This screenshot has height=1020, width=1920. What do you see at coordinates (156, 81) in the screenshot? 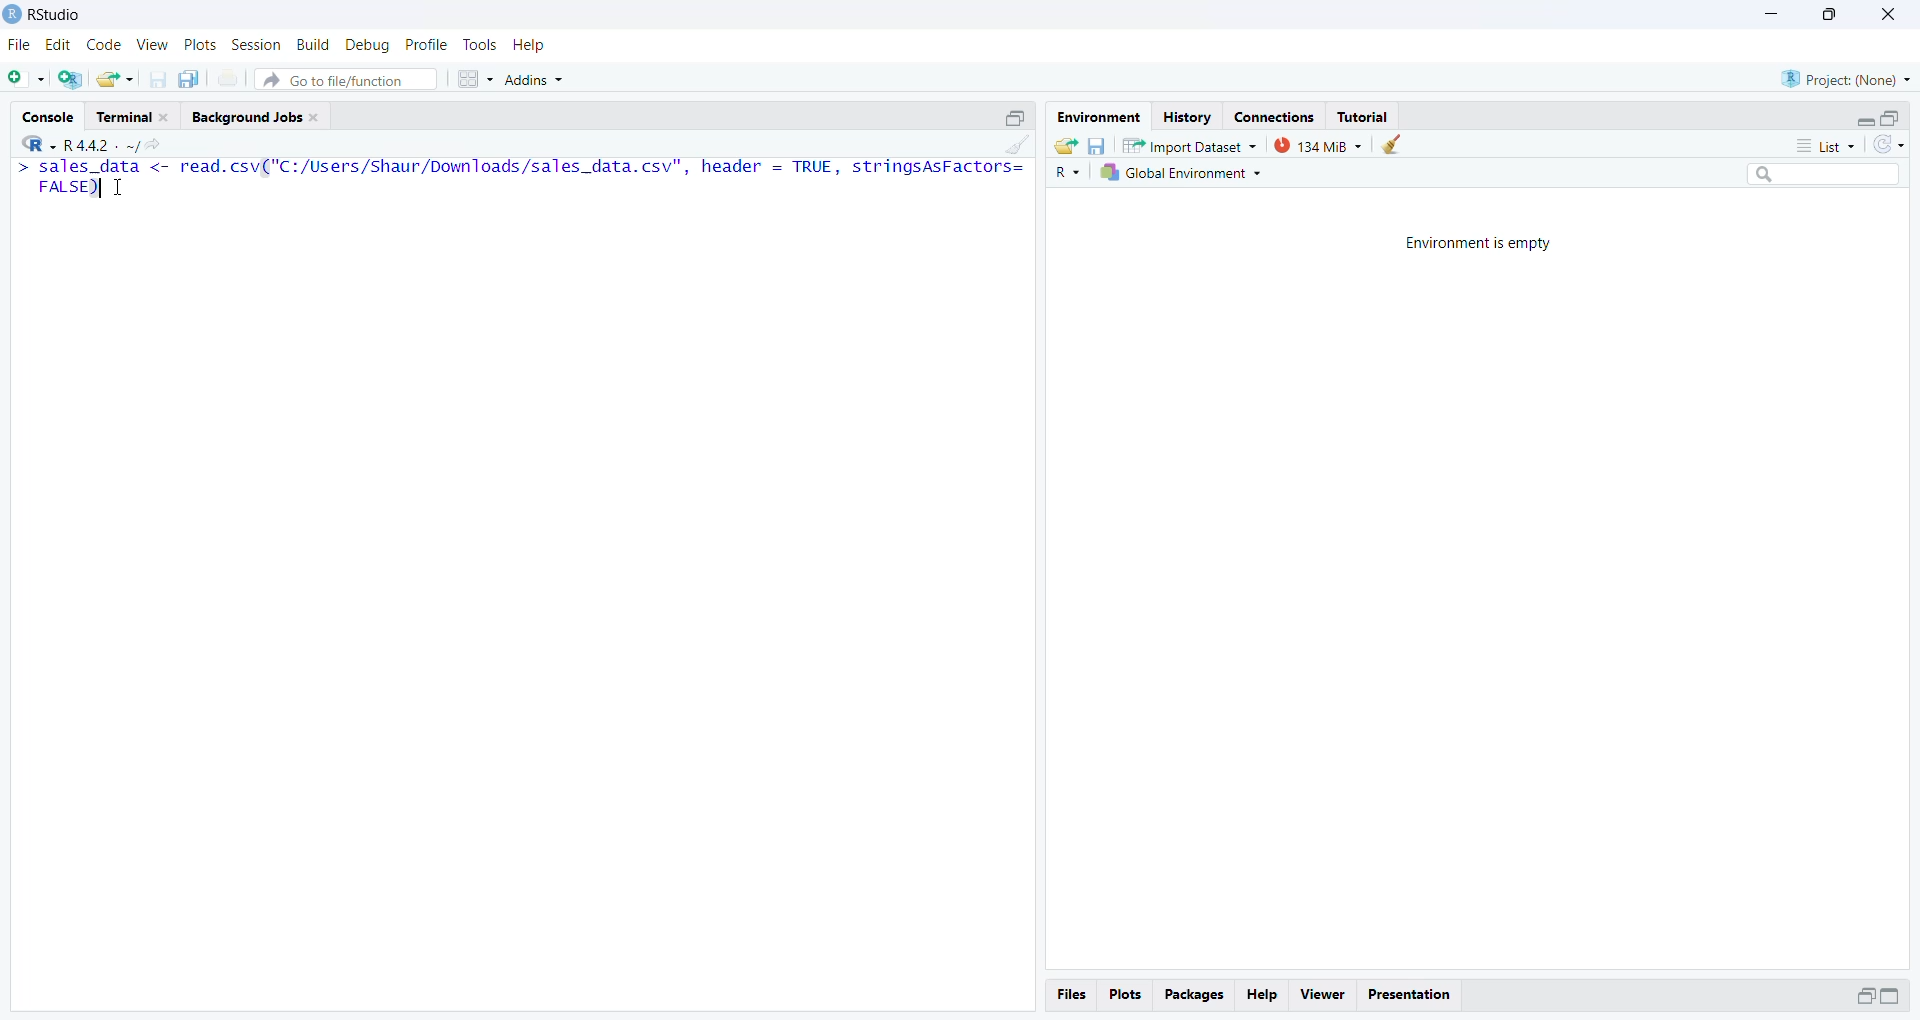
I see `Save current document(CTRL + S)` at bounding box center [156, 81].